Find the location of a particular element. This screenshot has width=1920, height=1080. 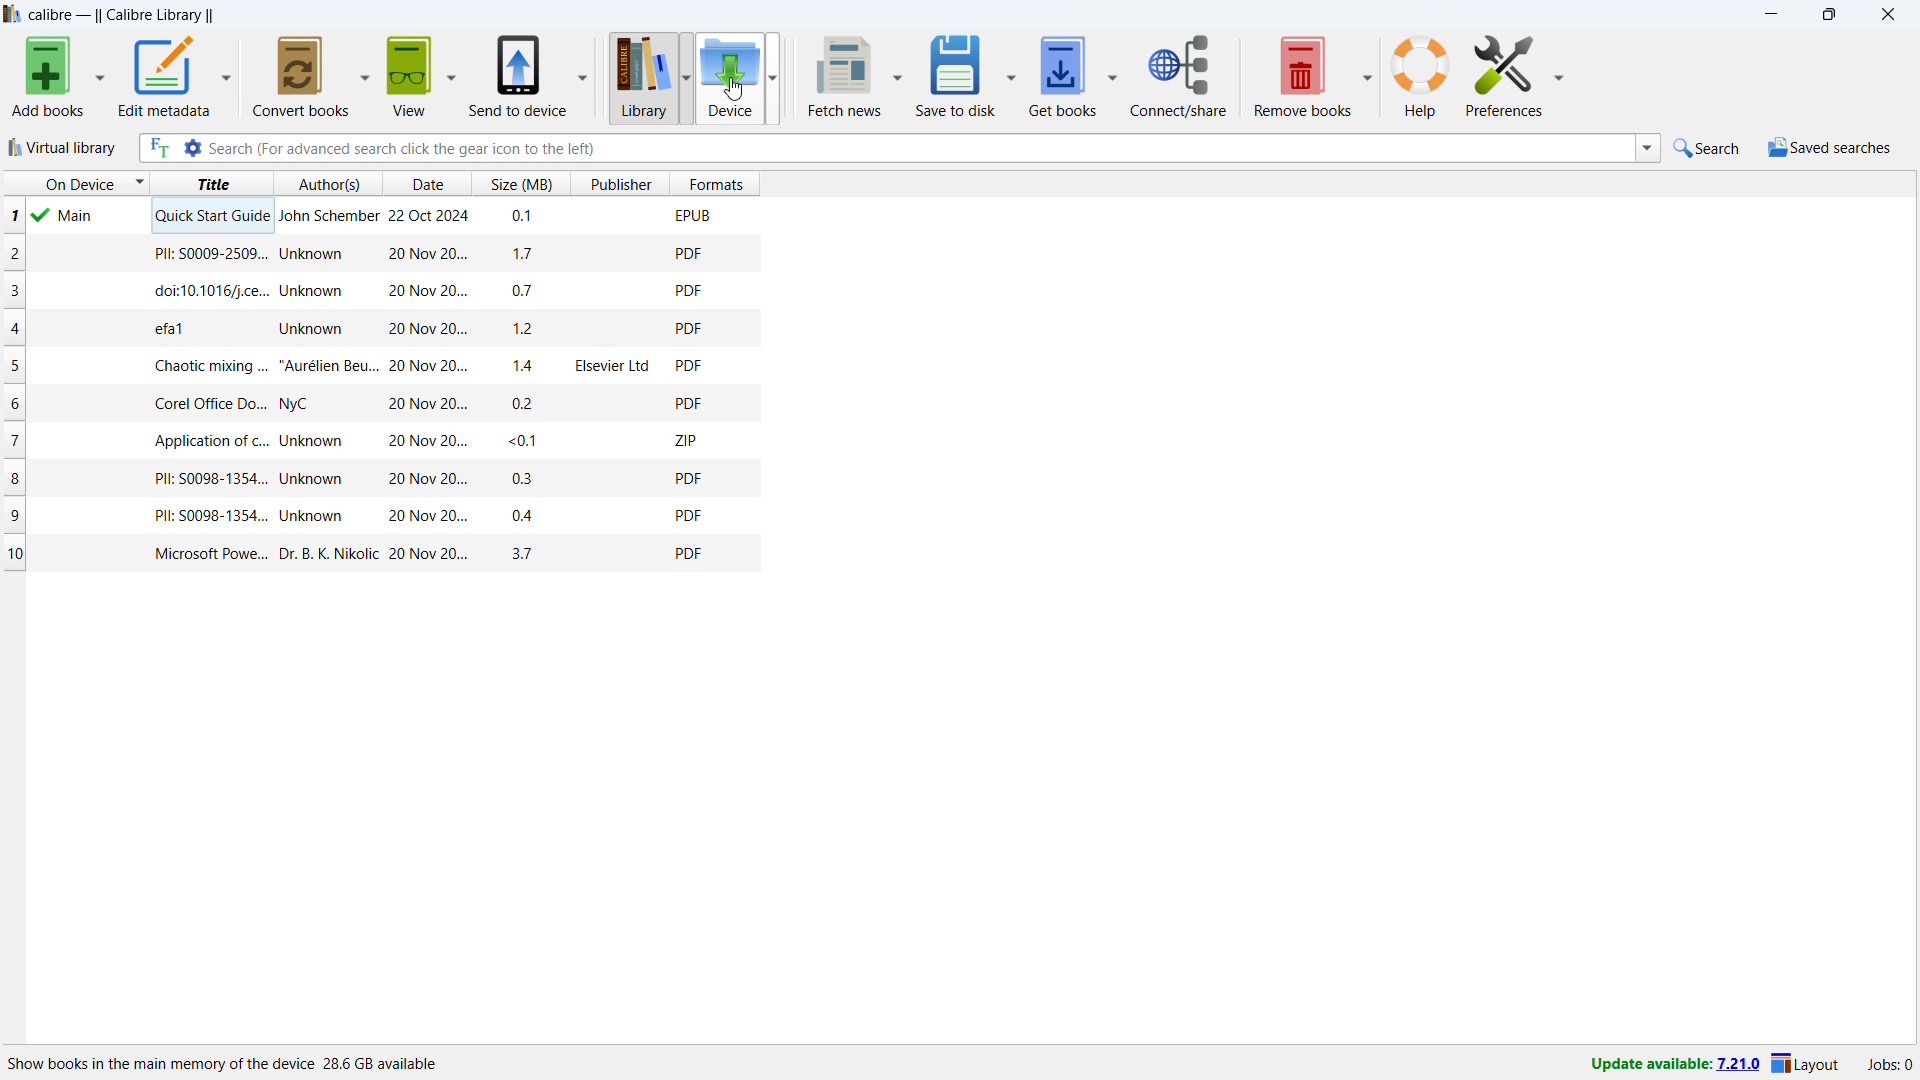

Add books options is located at coordinates (100, 77).